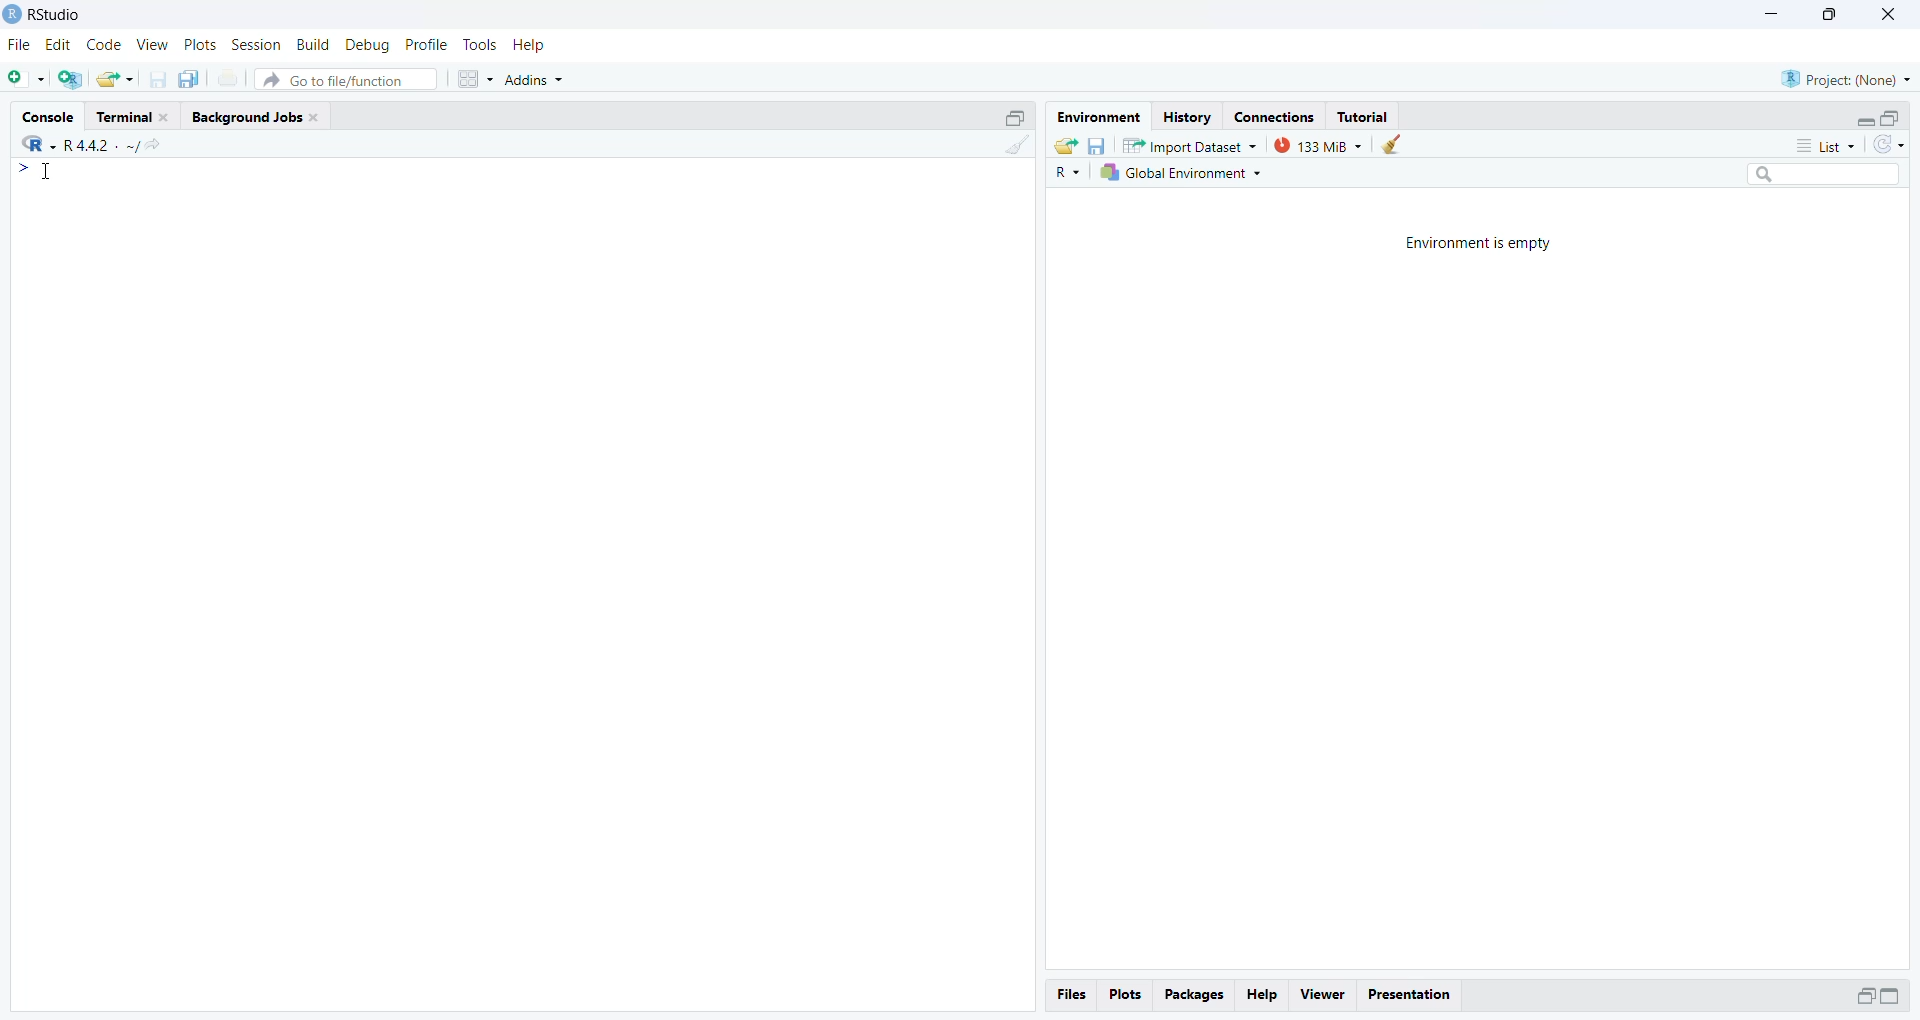 This screenshot has height=1020, width=1920. What do you see at coordinates (38, 12) in the screenshot?
I see `Rstudio` at bounding box center [38, 12].